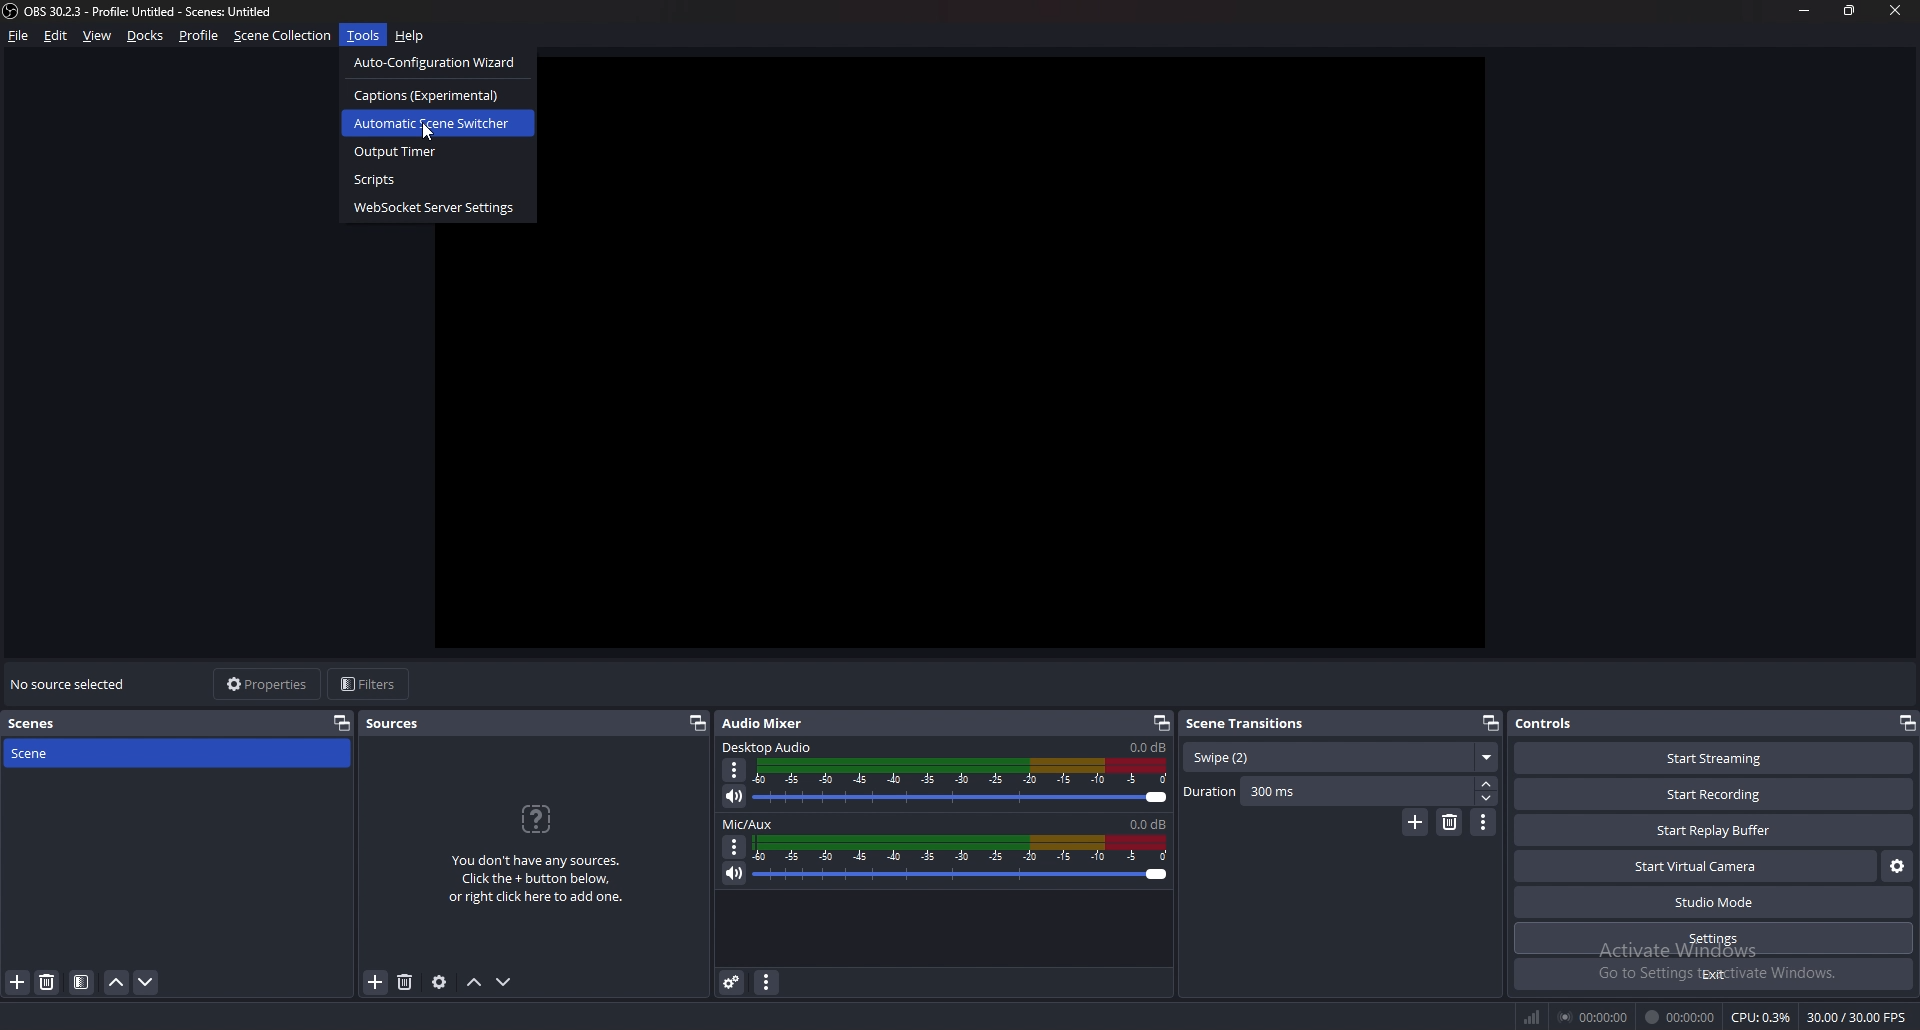  What do you see at coordinates (143, 11) in the screenshot?
I see `title` at bounding box center [143, 11].